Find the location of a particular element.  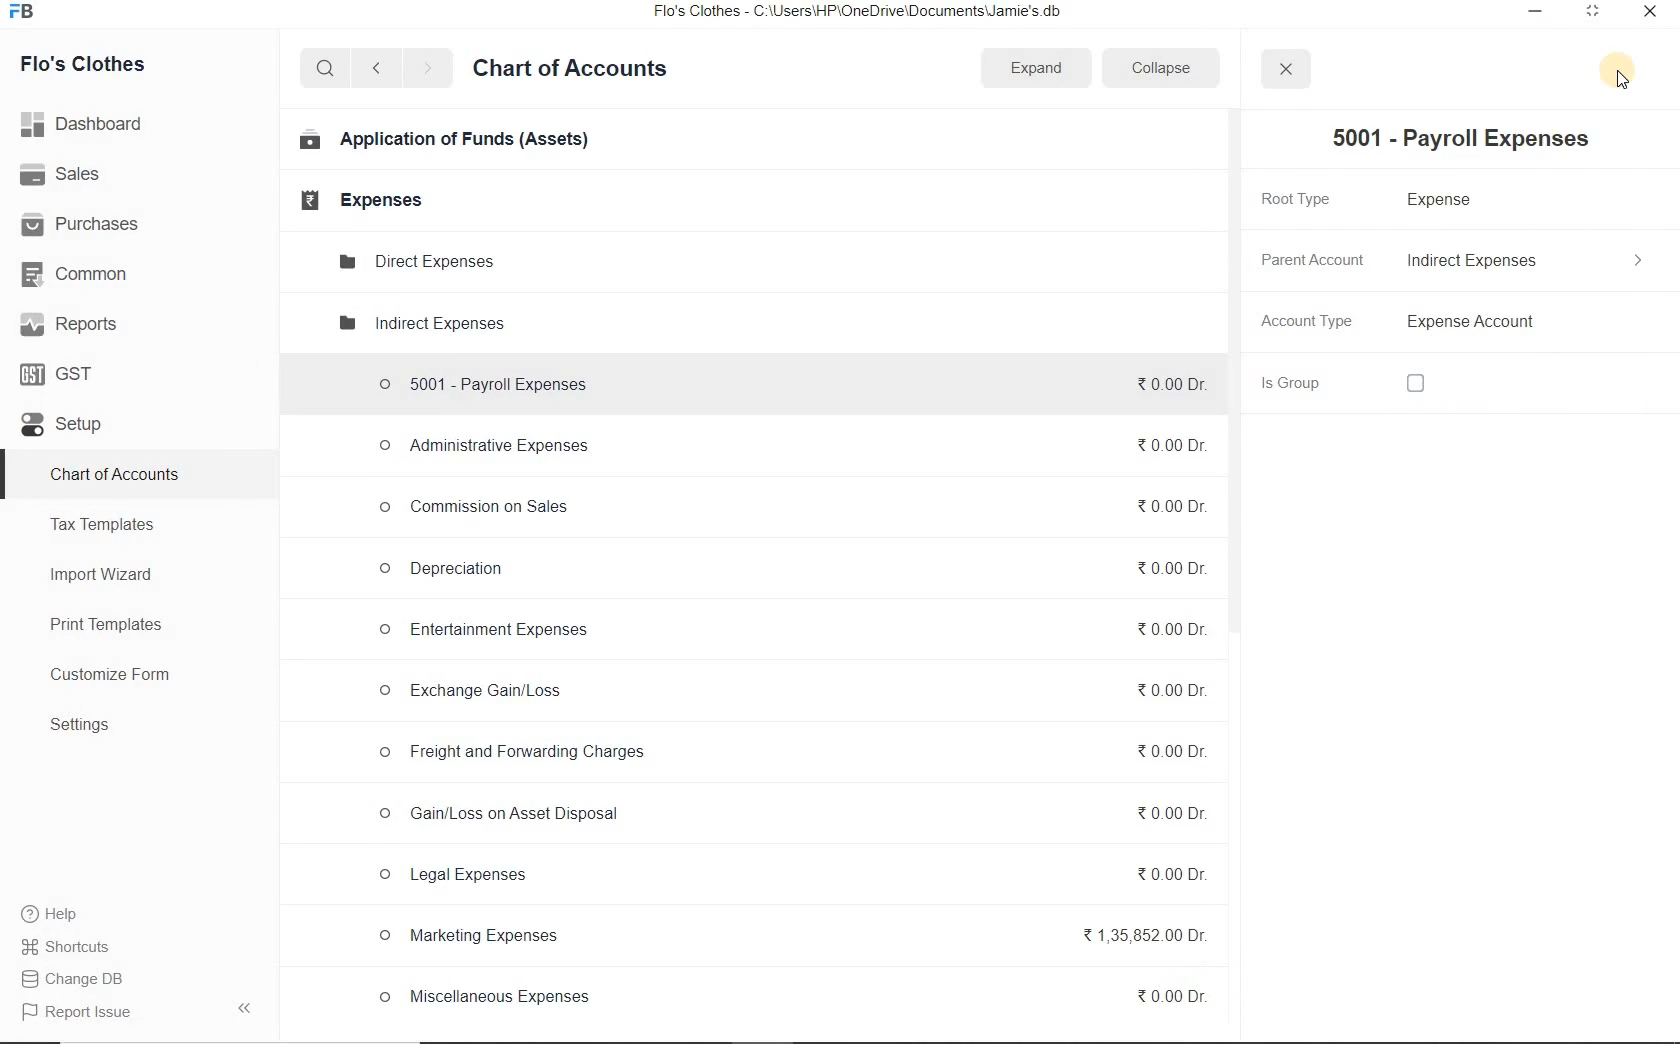

© Depreciation 20.000r is located at coordinates (789, 566).